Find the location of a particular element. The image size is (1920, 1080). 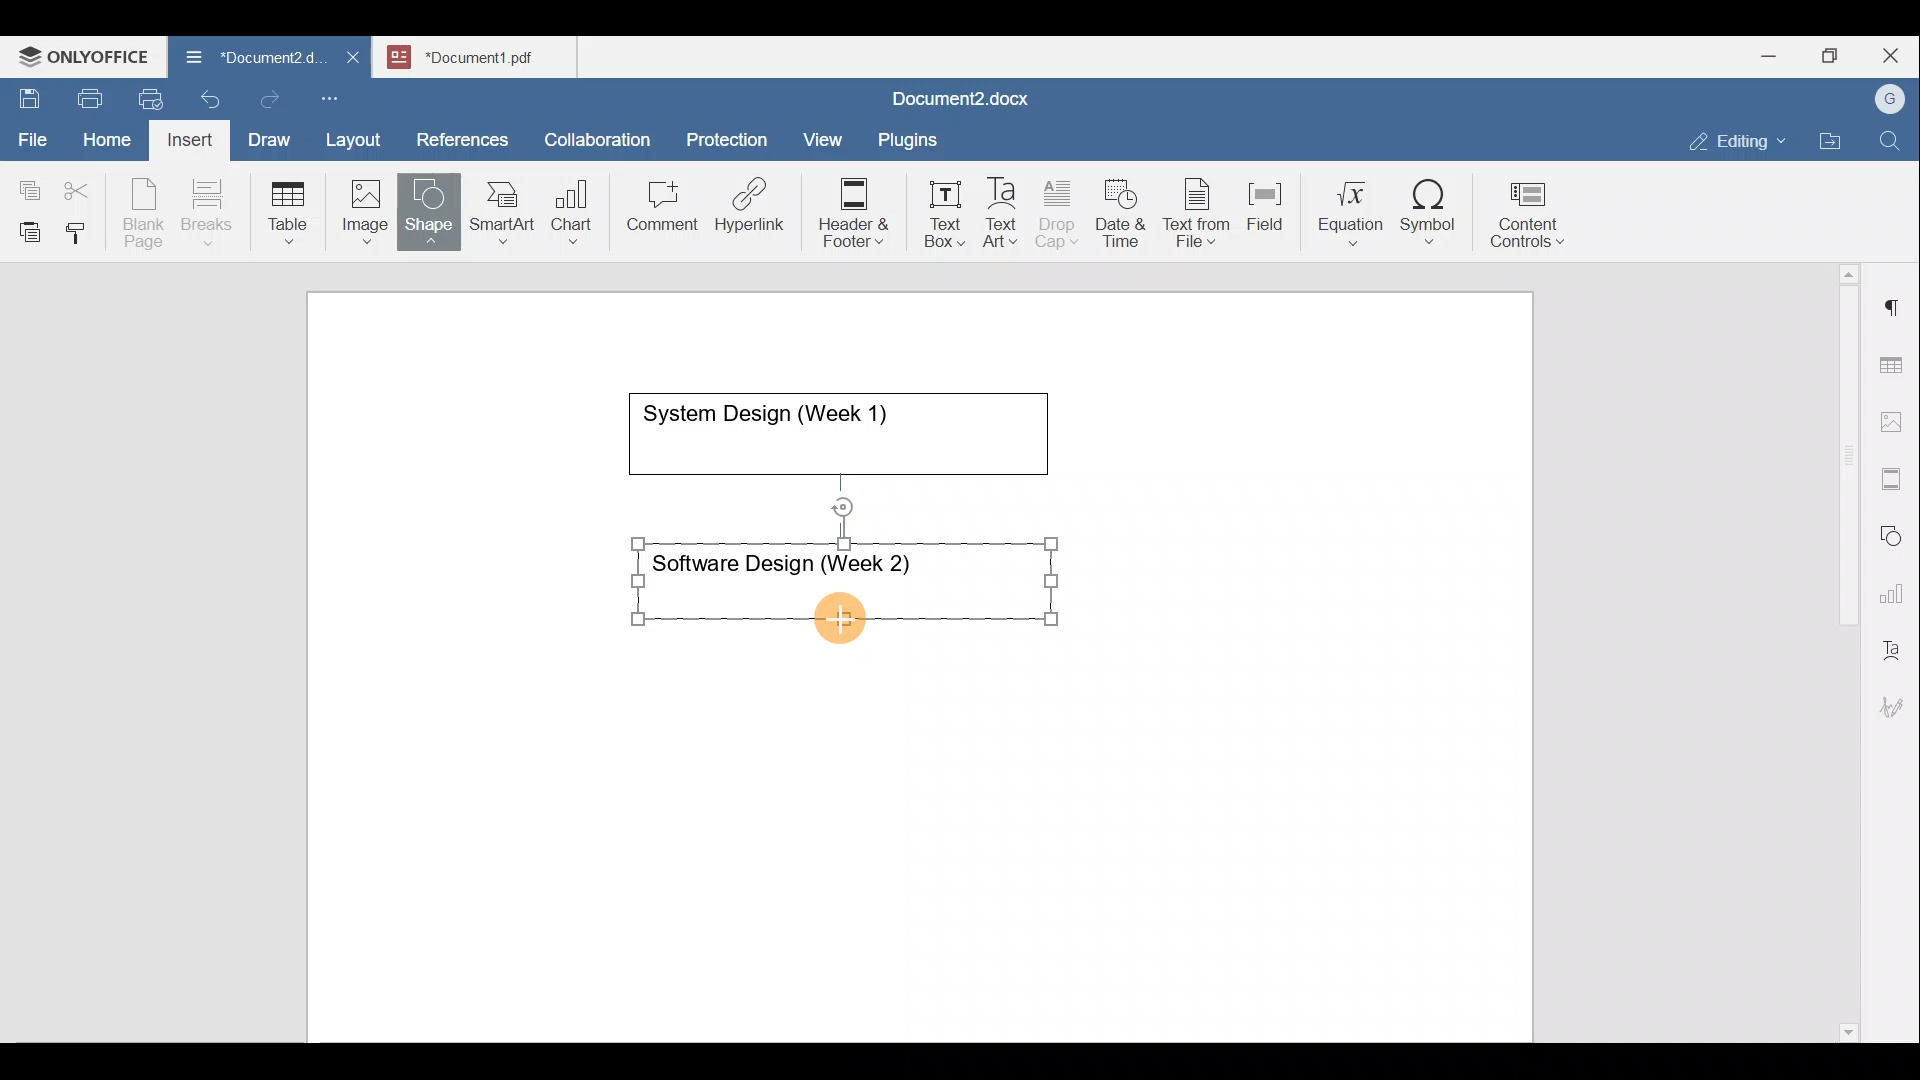

Account name is located at coordinates (1885, 100).